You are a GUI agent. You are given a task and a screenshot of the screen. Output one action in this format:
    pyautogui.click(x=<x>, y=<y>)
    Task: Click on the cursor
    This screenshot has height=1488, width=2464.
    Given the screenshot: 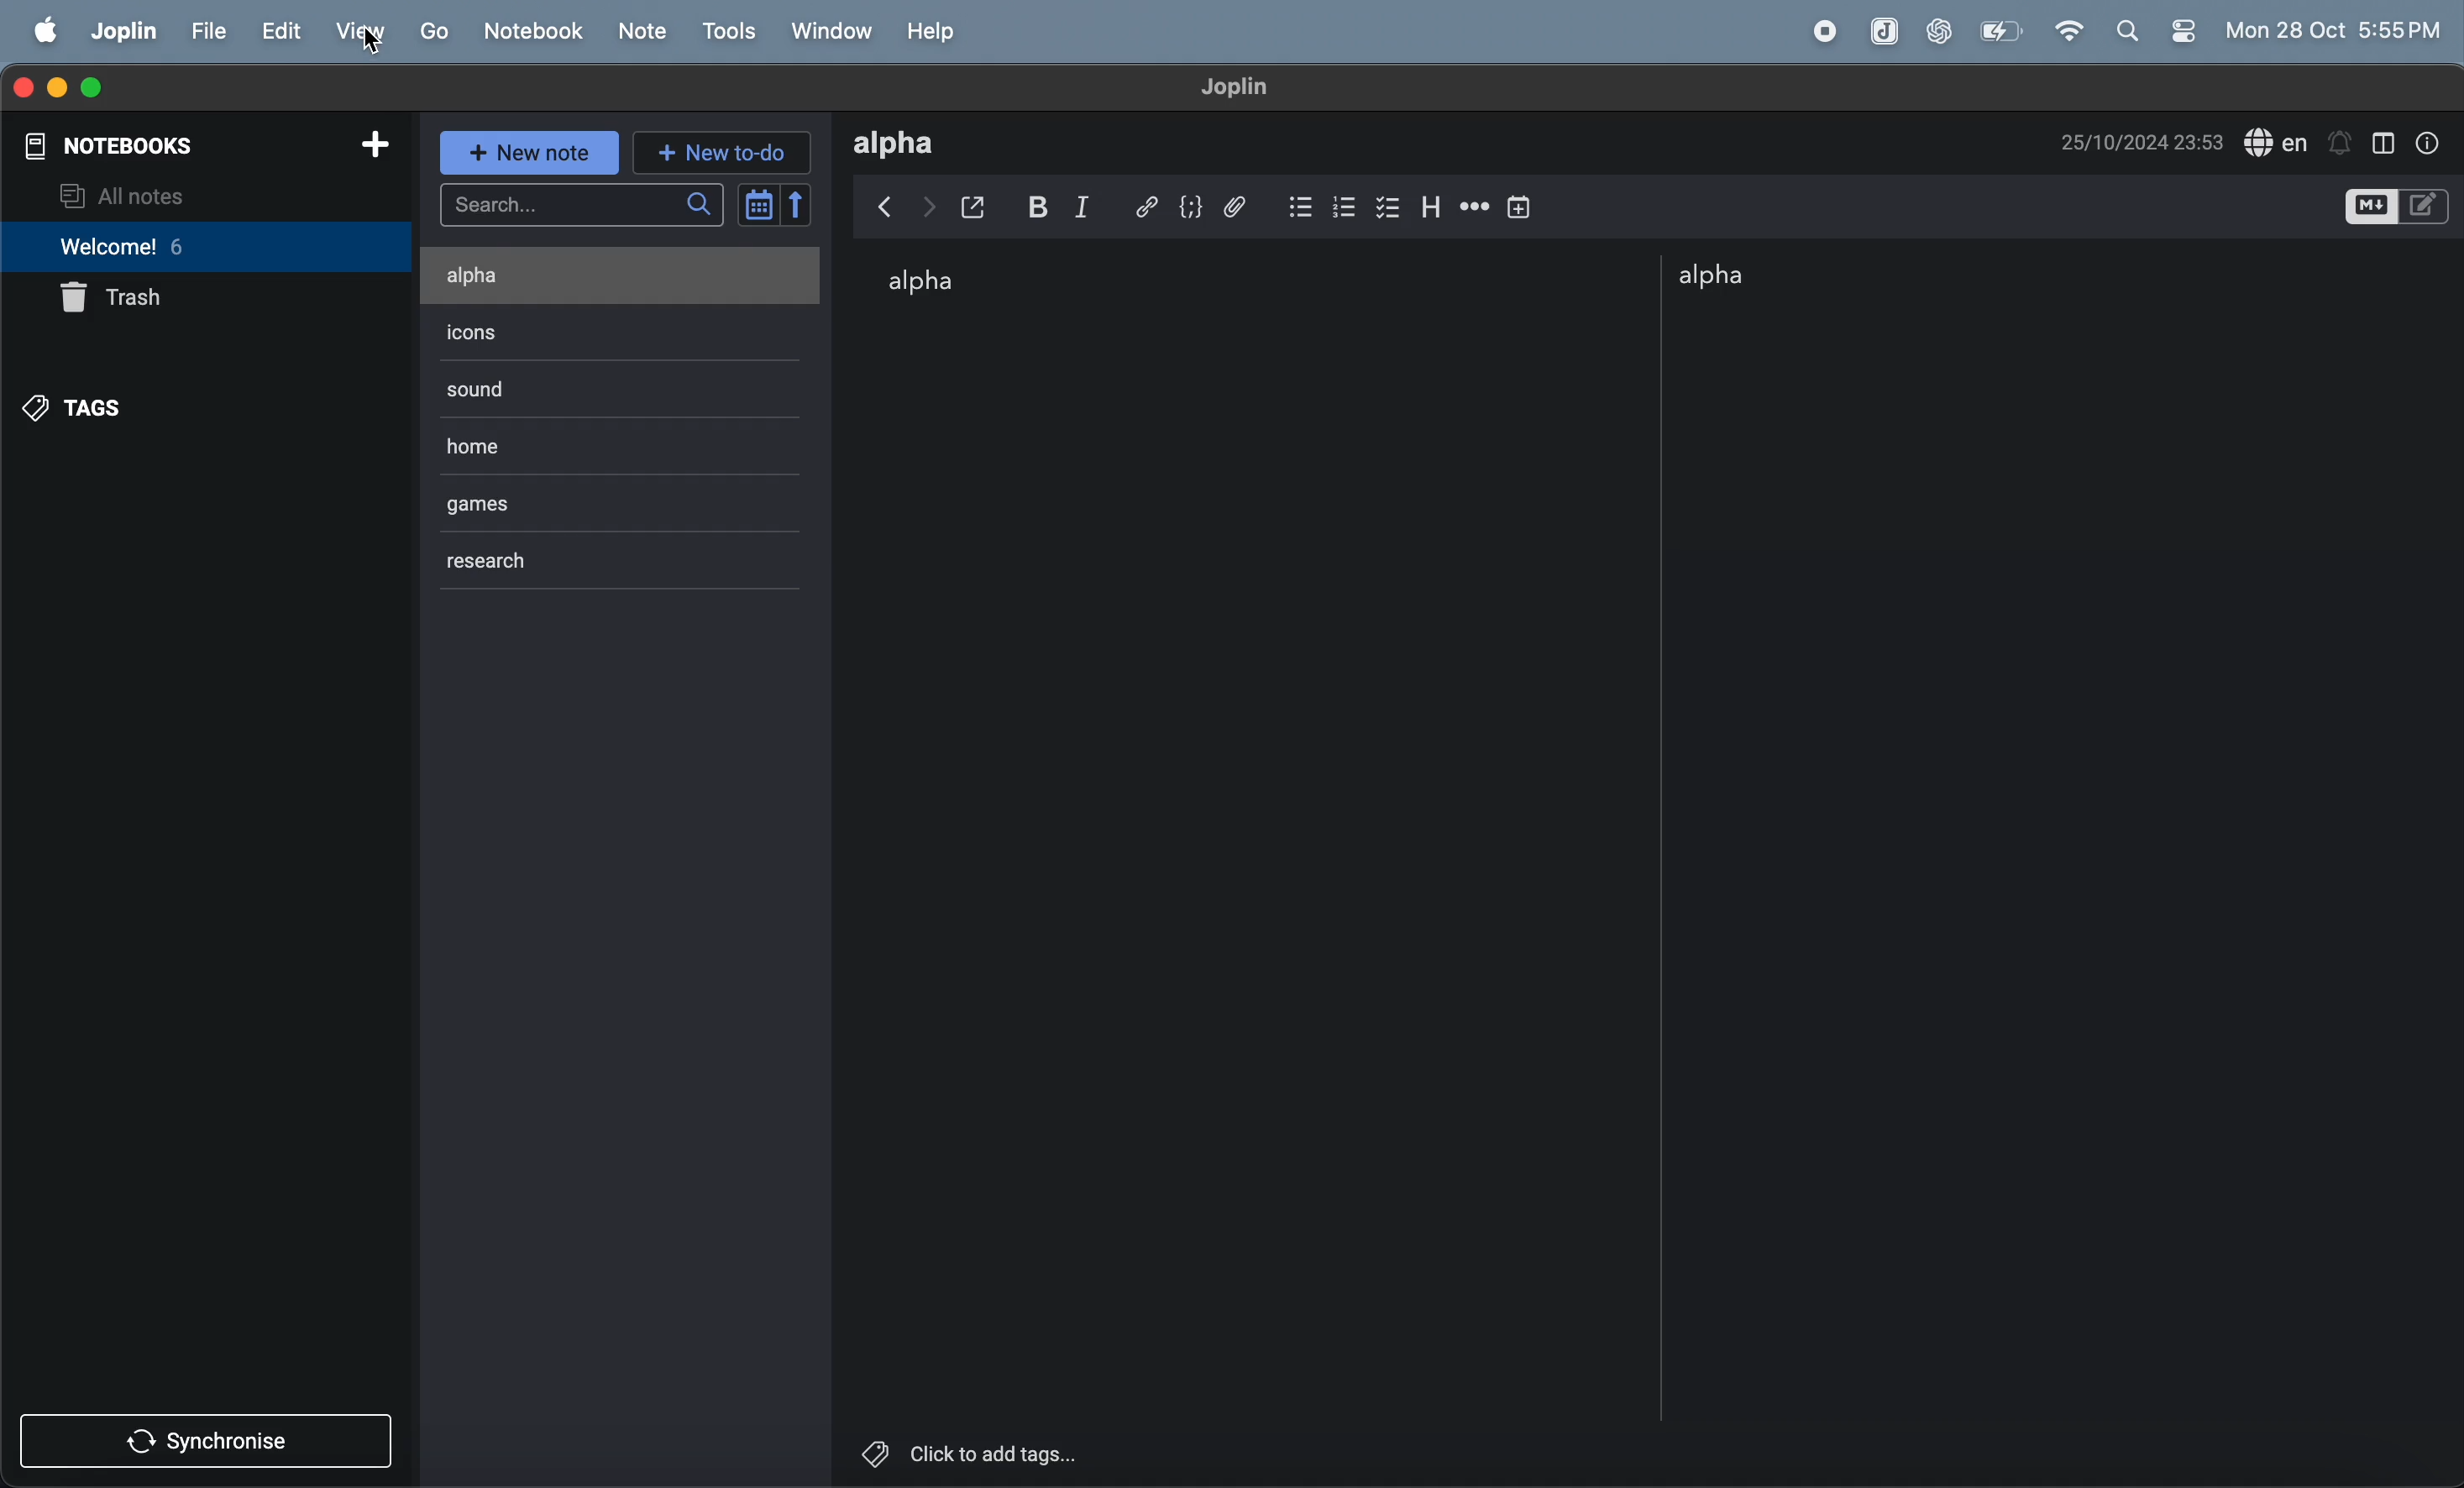 What is the action you would take?
    pyautogui.click(x=370, y=46)
    